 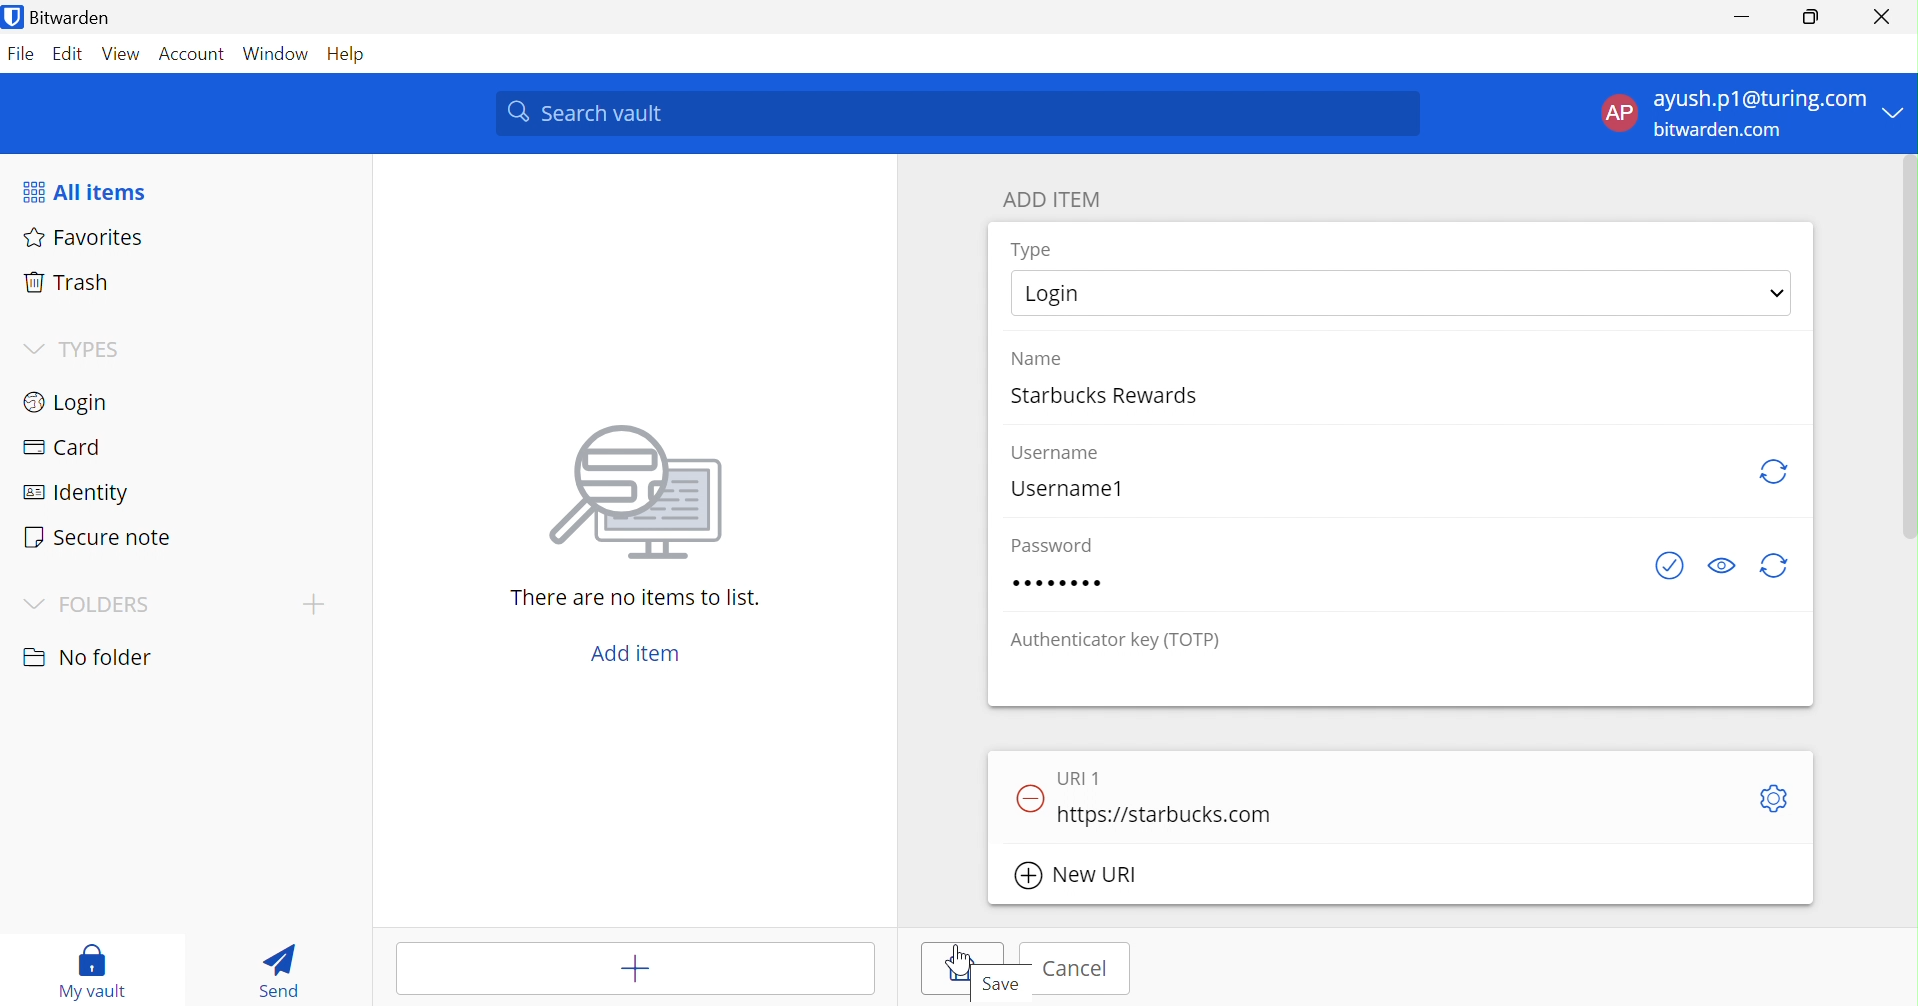 I want to click on https://starbucks.com, so click(x=1167, y=812).